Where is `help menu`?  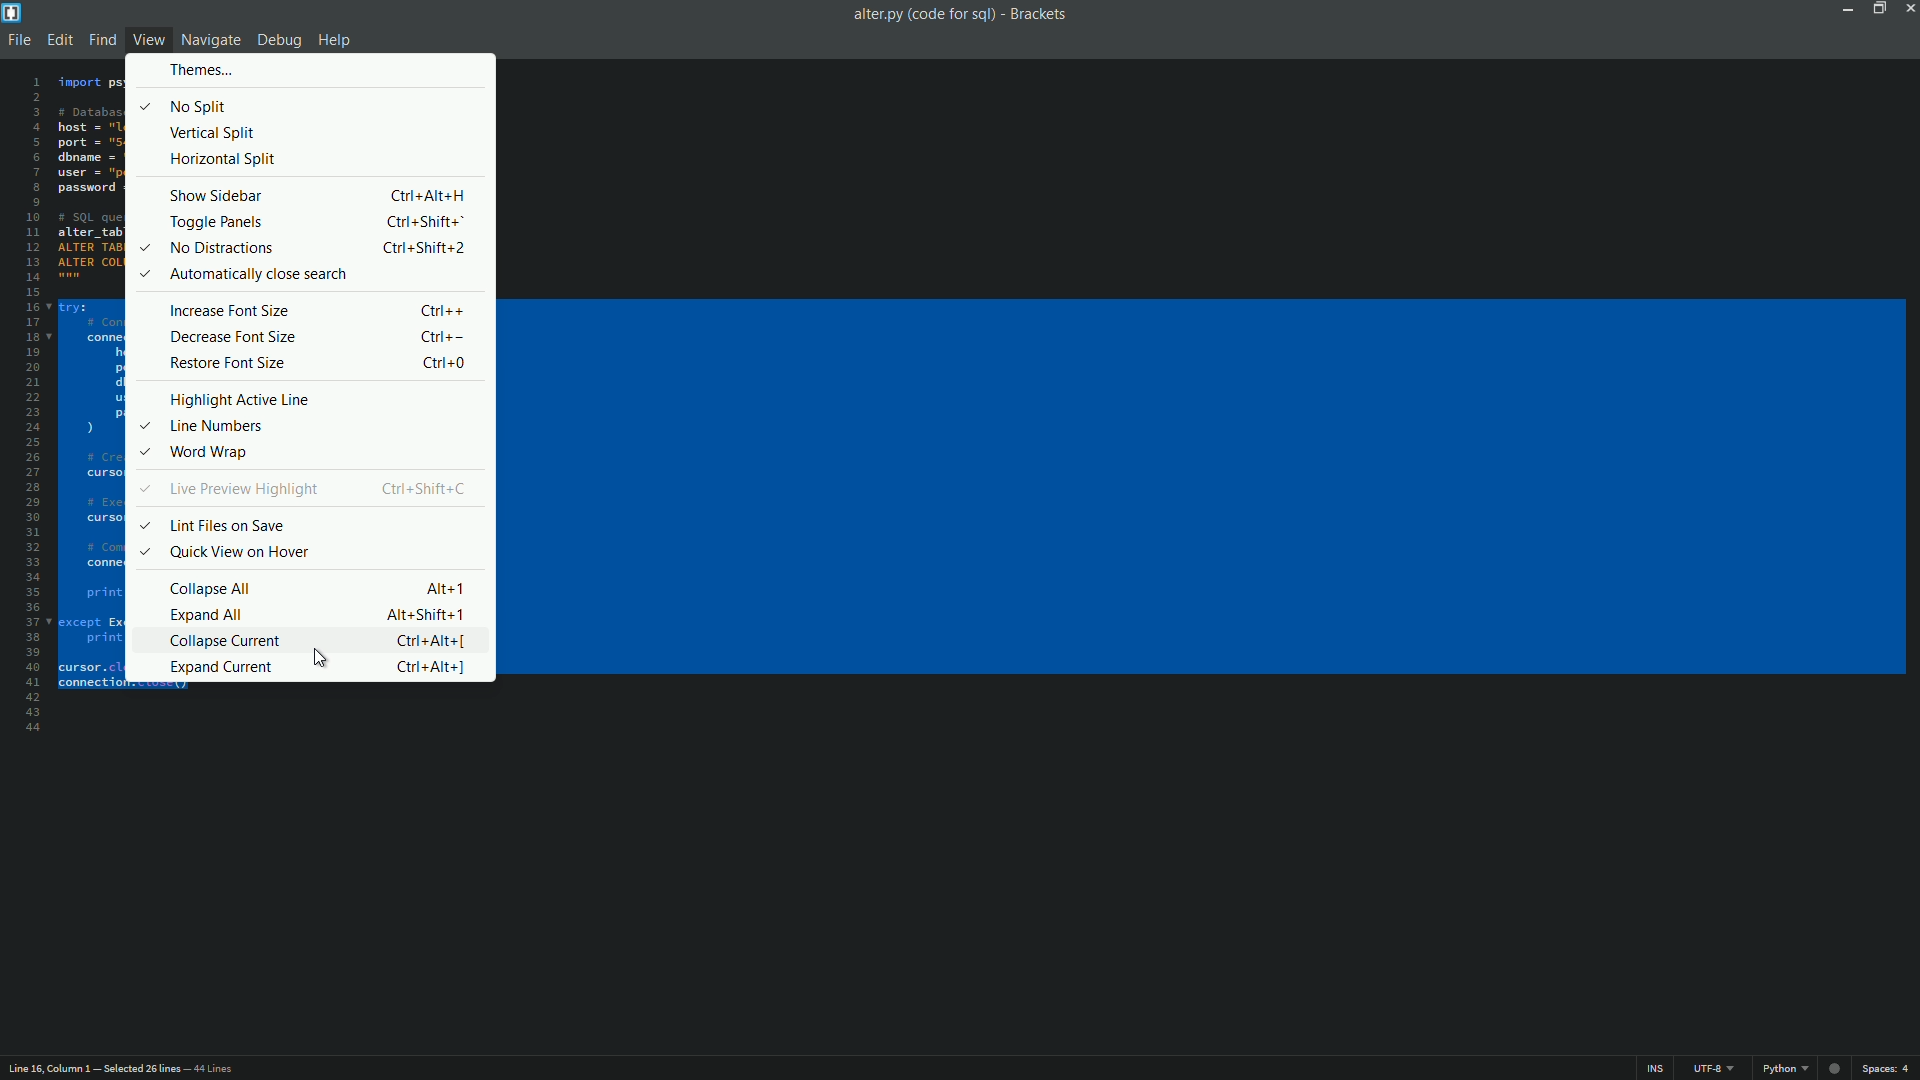
help menu is located at coordinates (335, 40).